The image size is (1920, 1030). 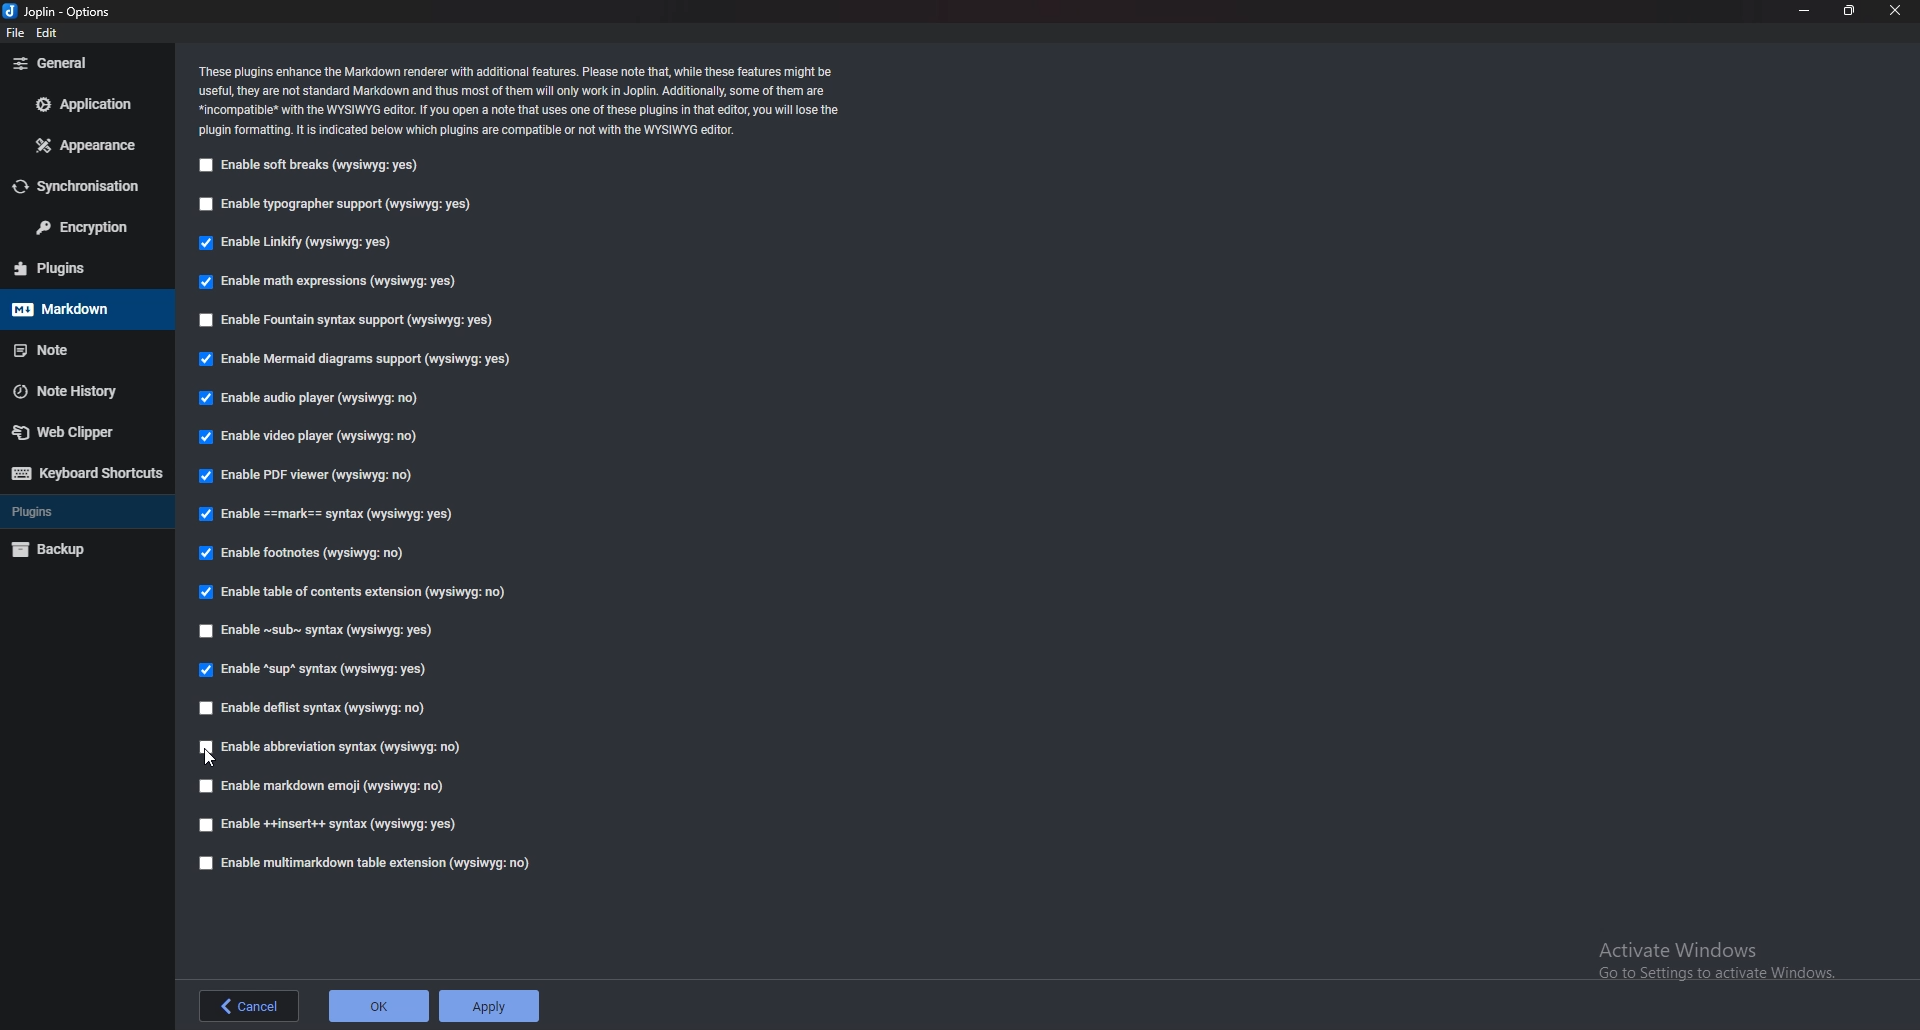 What do you see at coordinates (84, 350) in the screenshot?
I see `note` at bounding box center [84, 350].